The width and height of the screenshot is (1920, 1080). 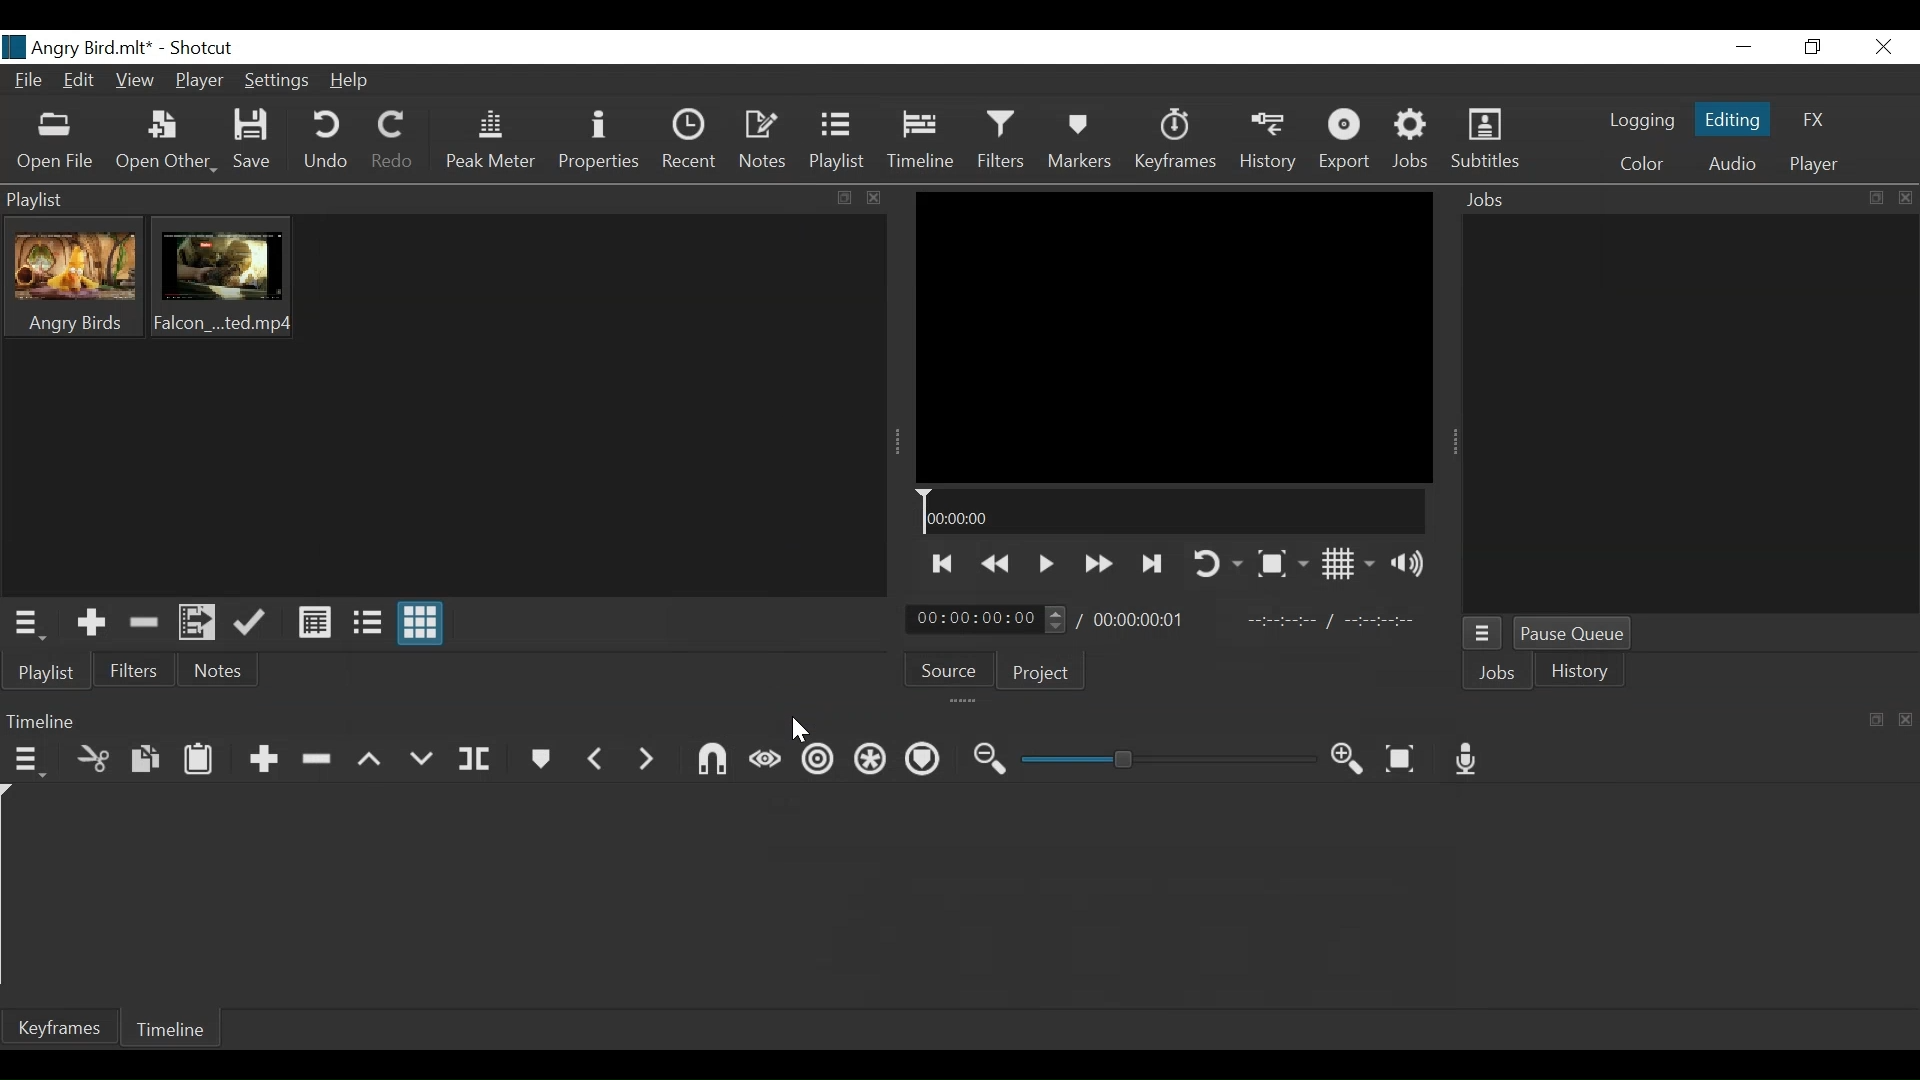 What do you see at coordinates (539, 761) in the screenshot?
I see `Markers` at bounding box center [539, 761].